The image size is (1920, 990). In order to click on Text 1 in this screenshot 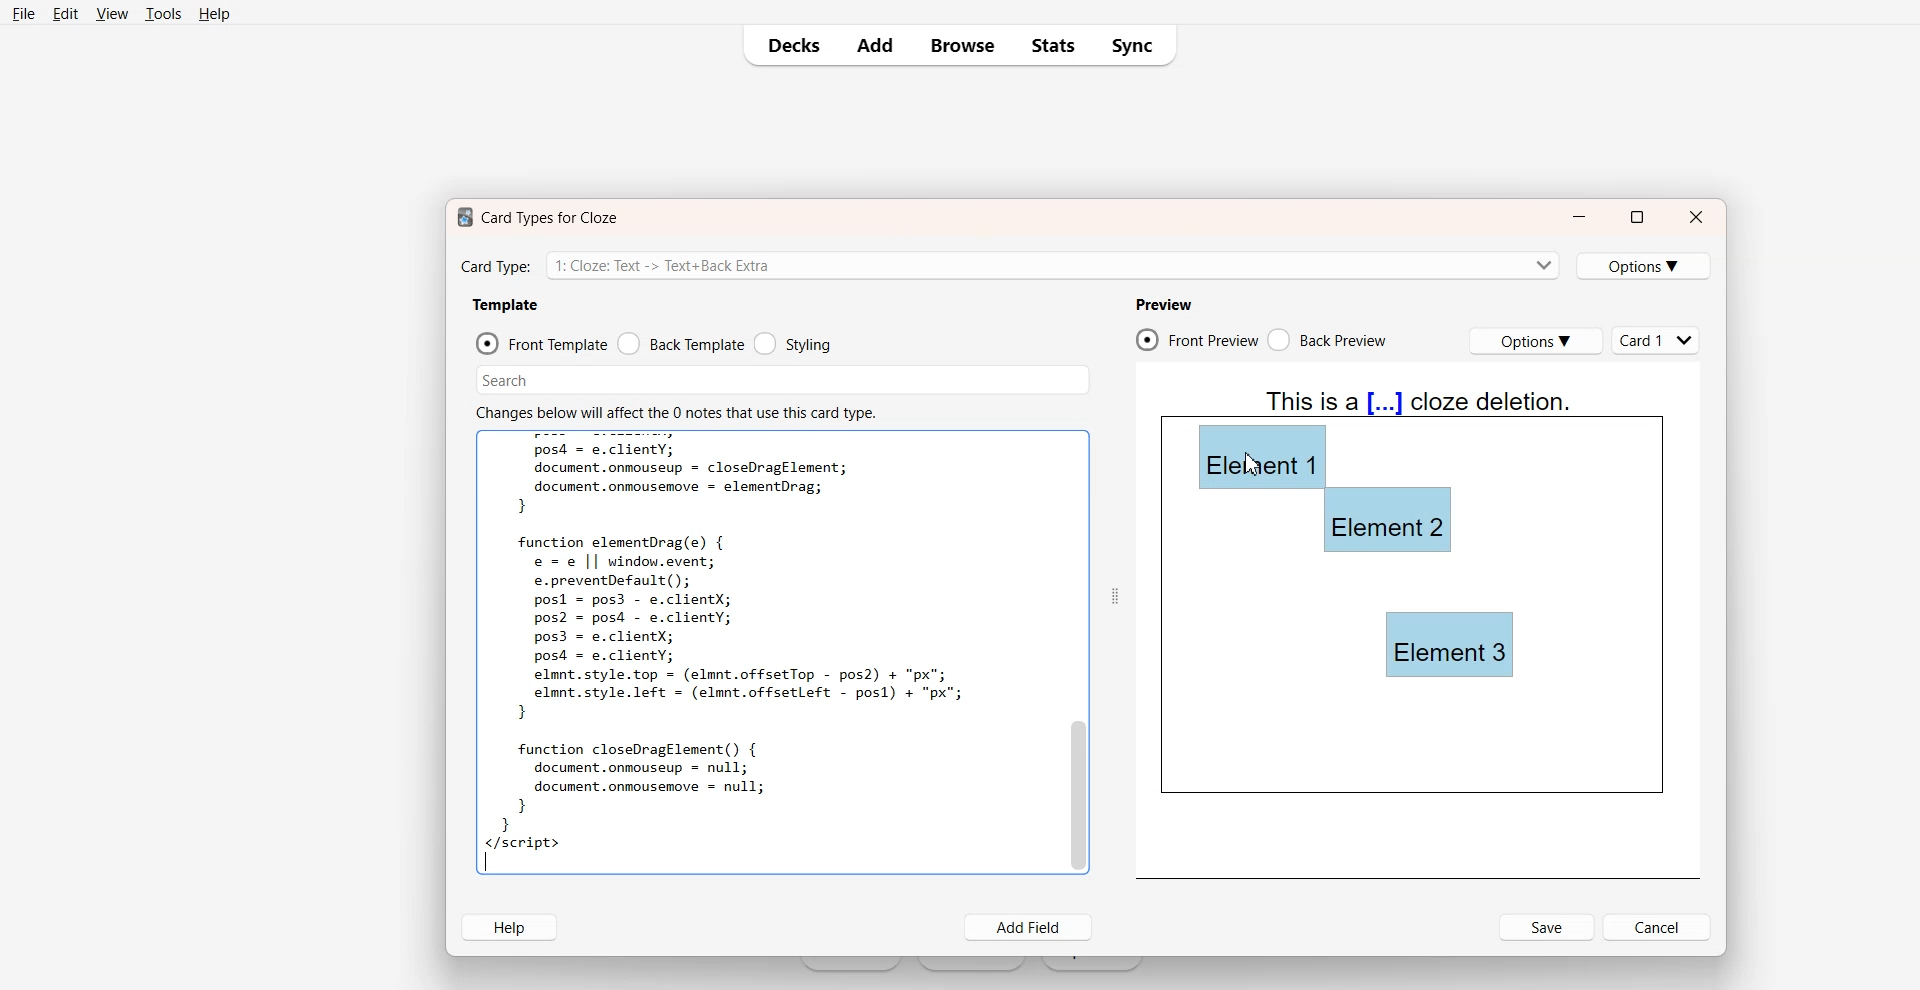, I will do `click(533, 217)`.